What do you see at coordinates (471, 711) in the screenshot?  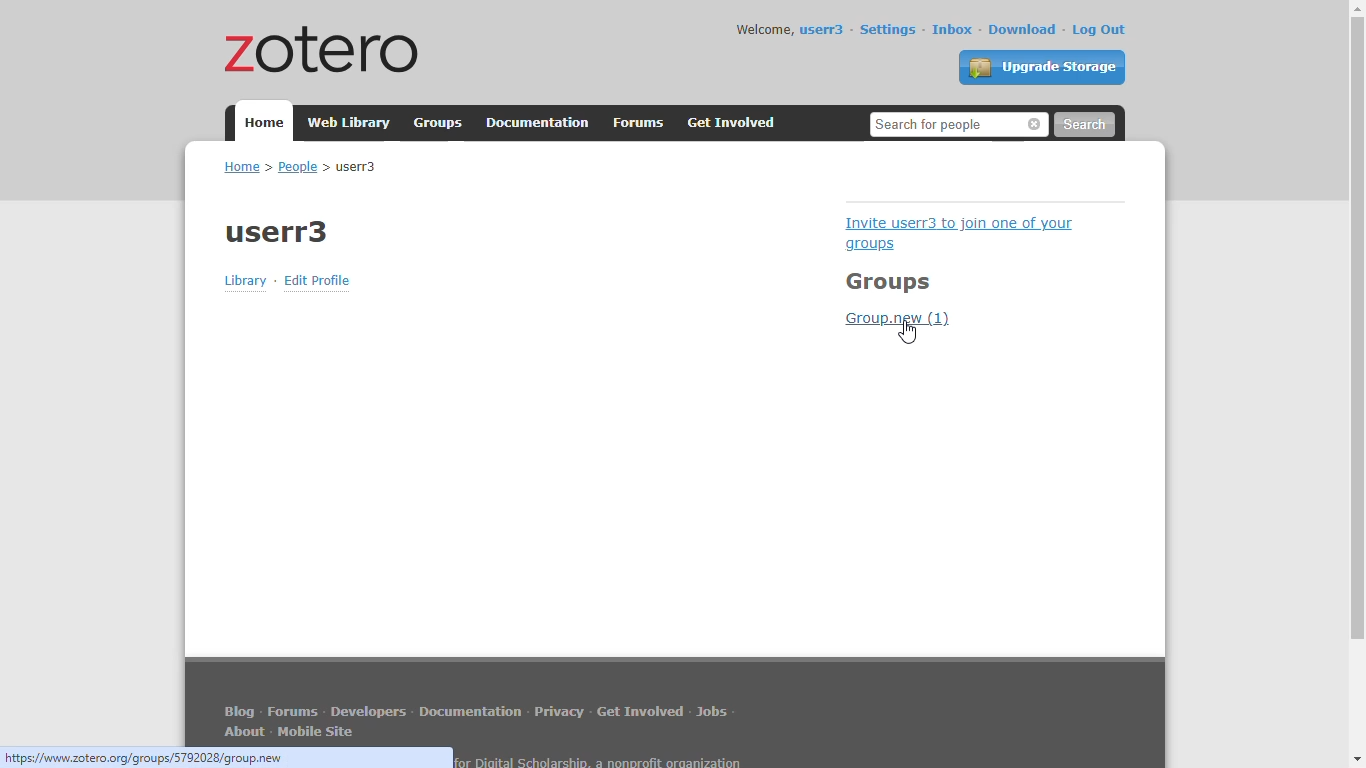 I see `documentation` at bounding box center [471, 711].